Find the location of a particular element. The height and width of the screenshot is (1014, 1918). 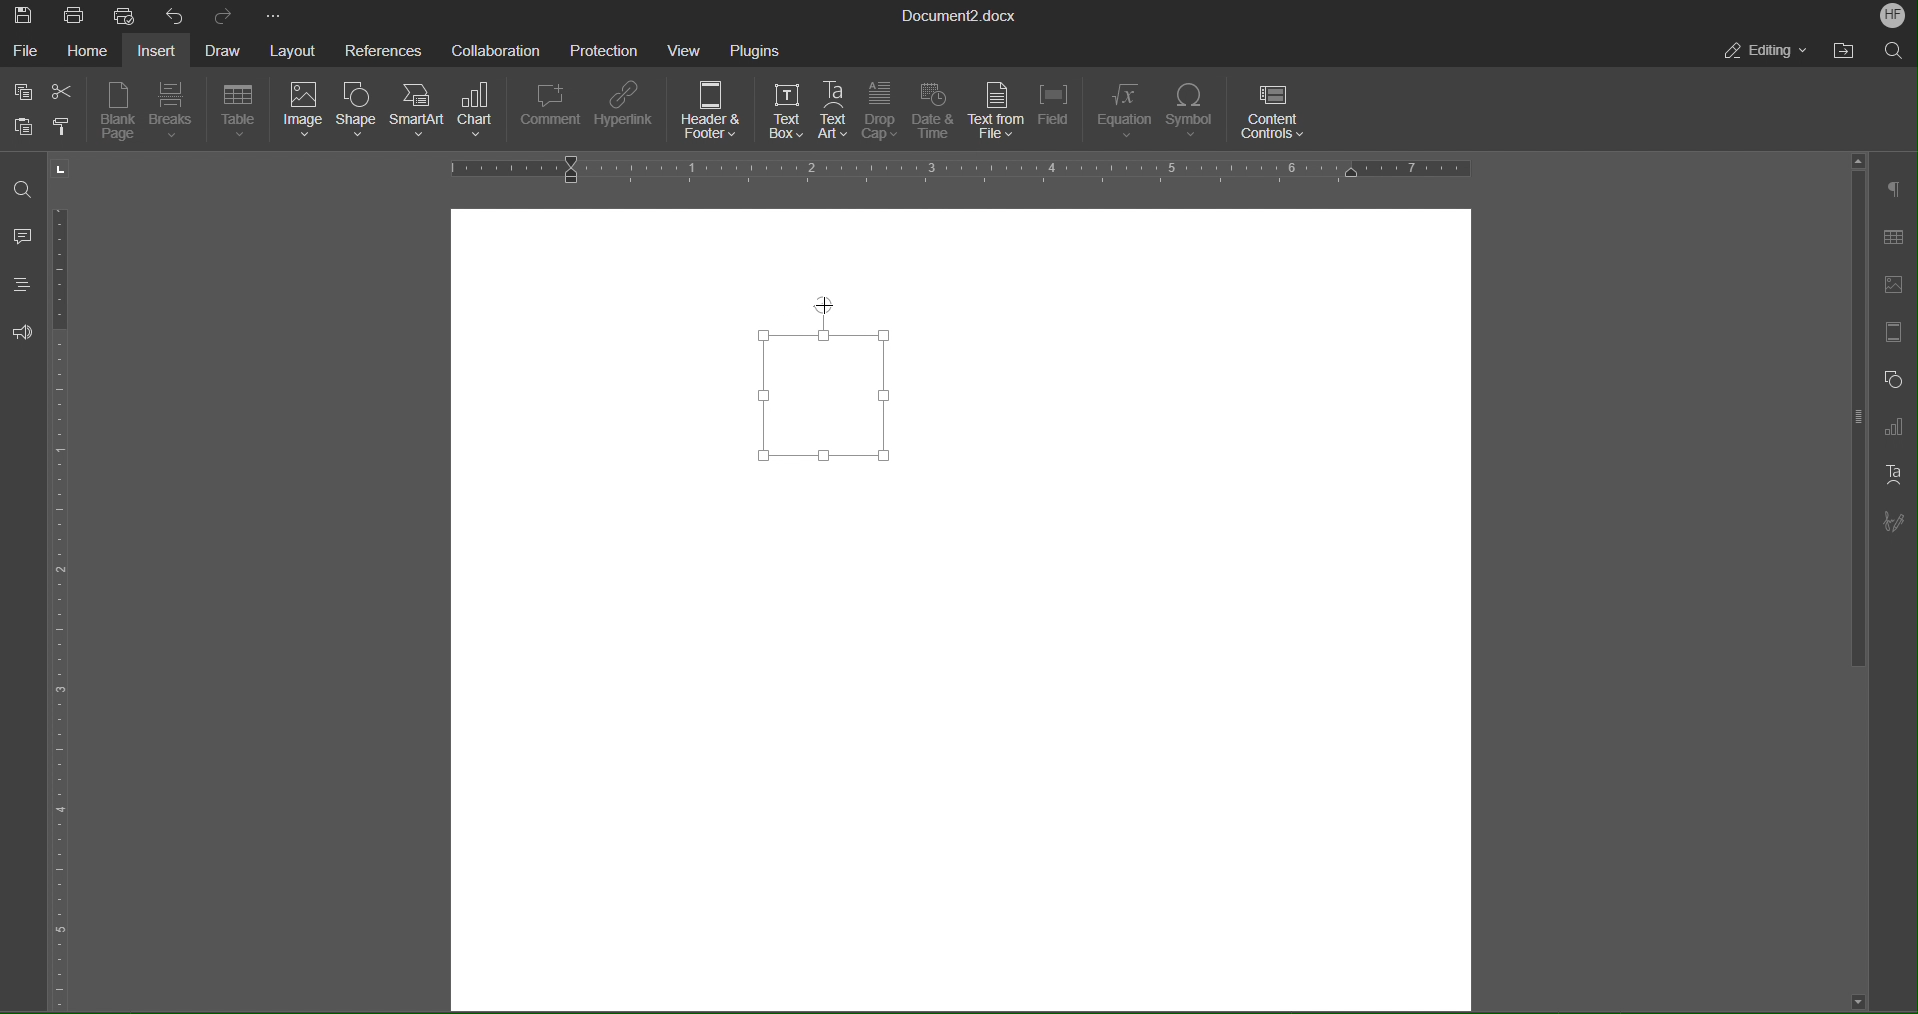

Hyperlink is located at coordinates (627, 111).